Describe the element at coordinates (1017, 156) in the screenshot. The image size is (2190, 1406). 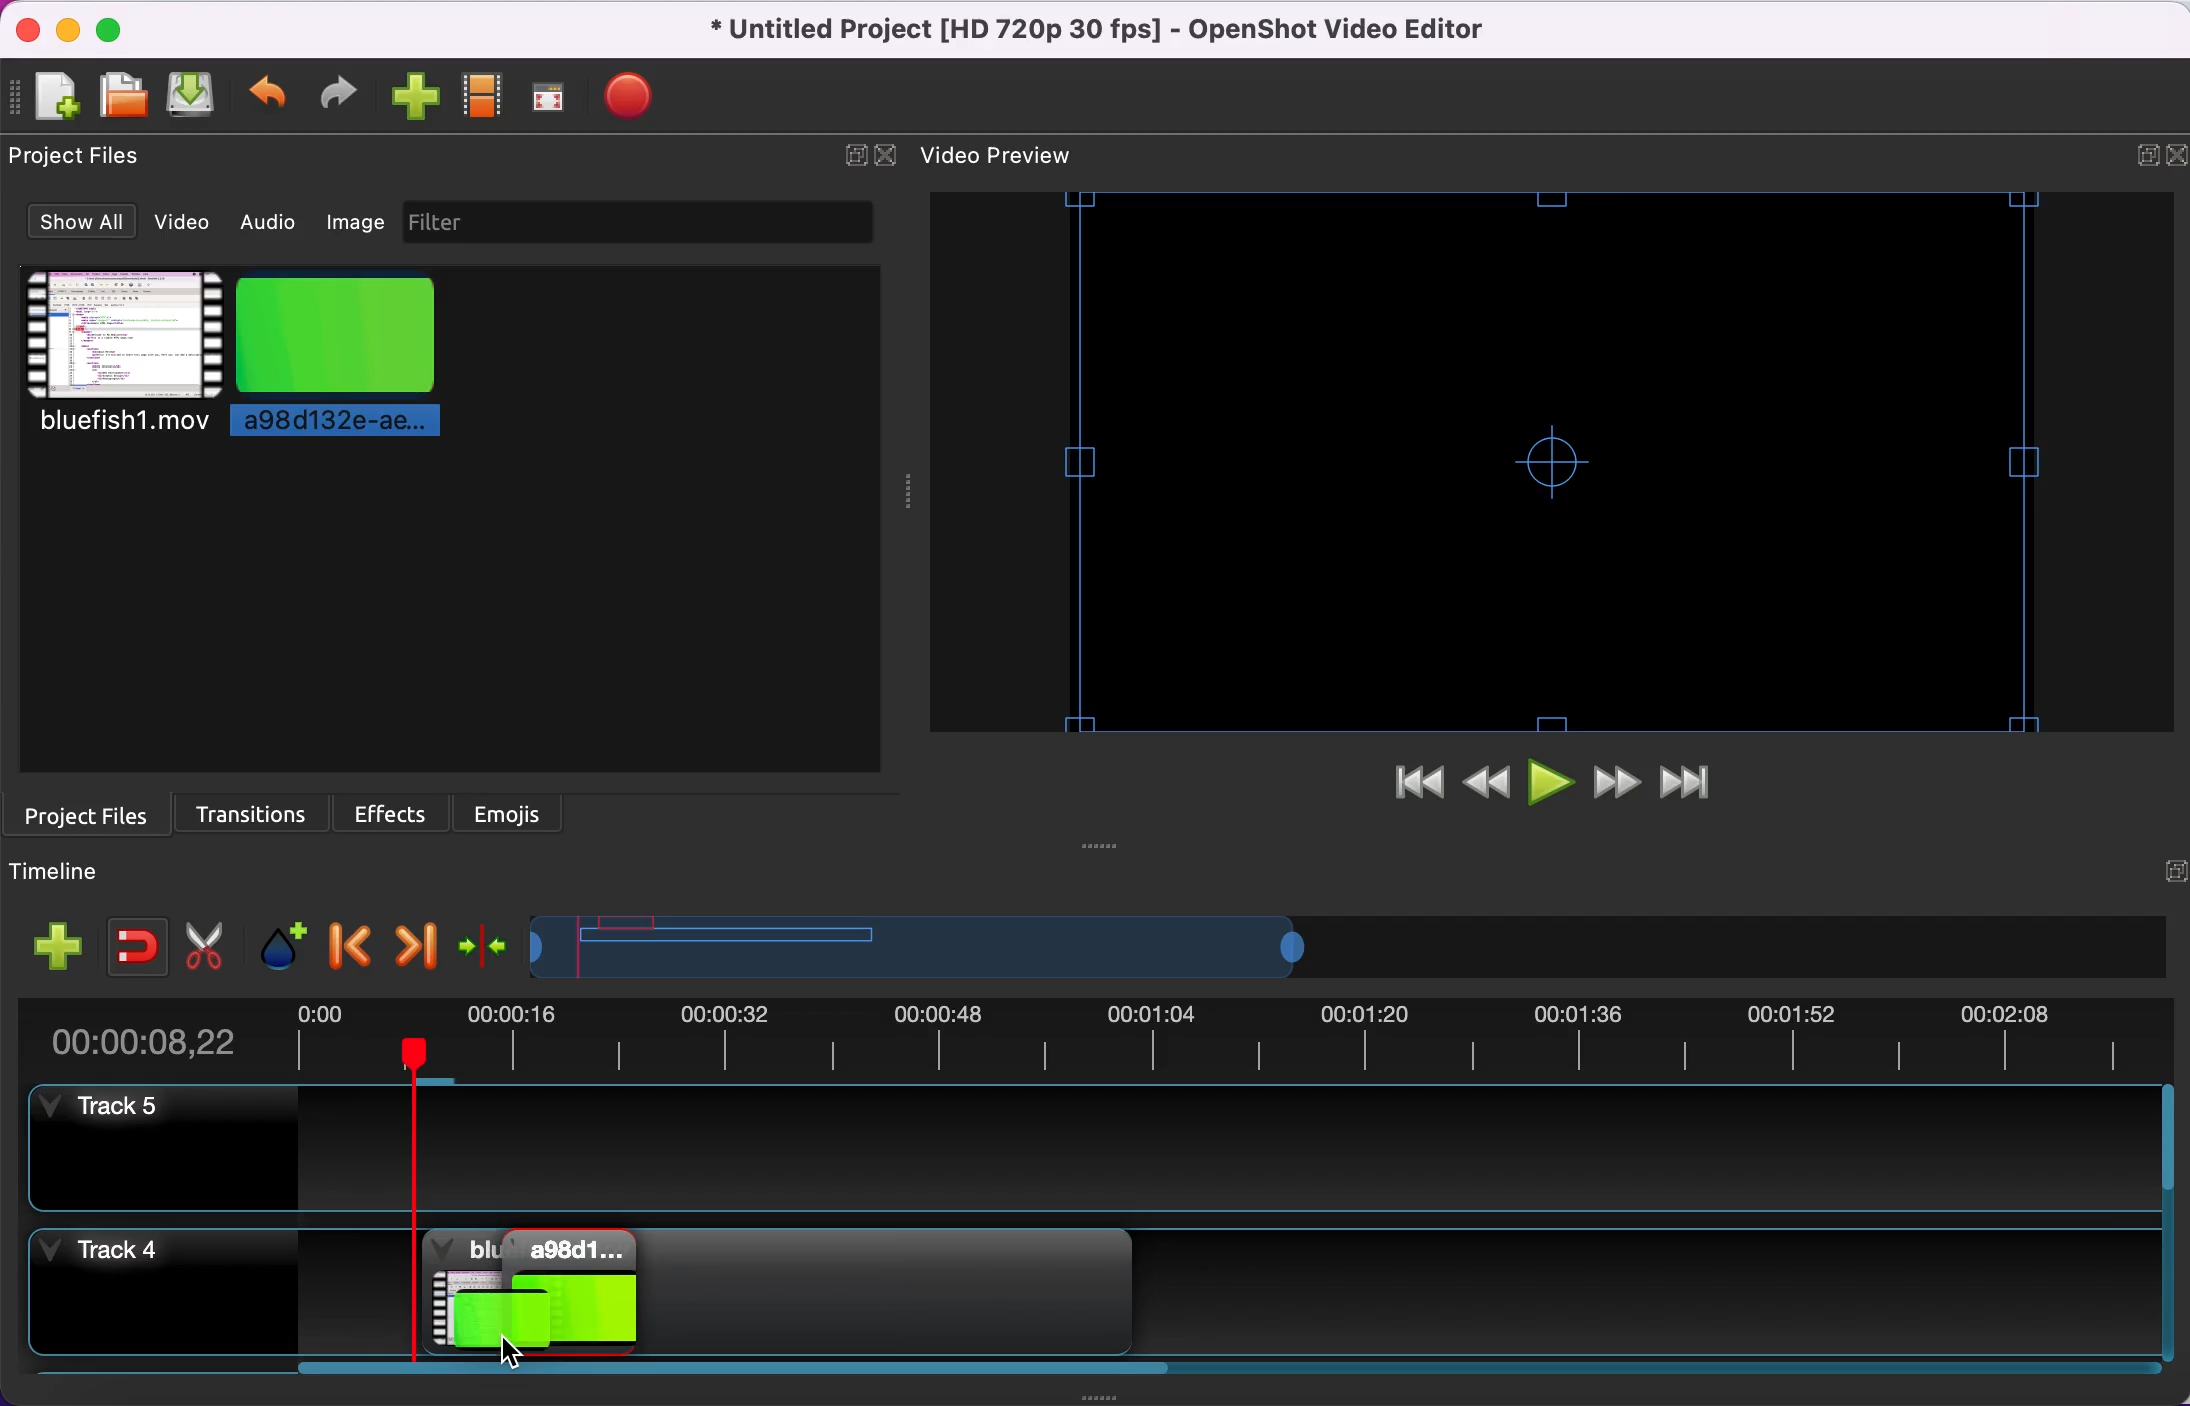
I see `video preview` at that location.